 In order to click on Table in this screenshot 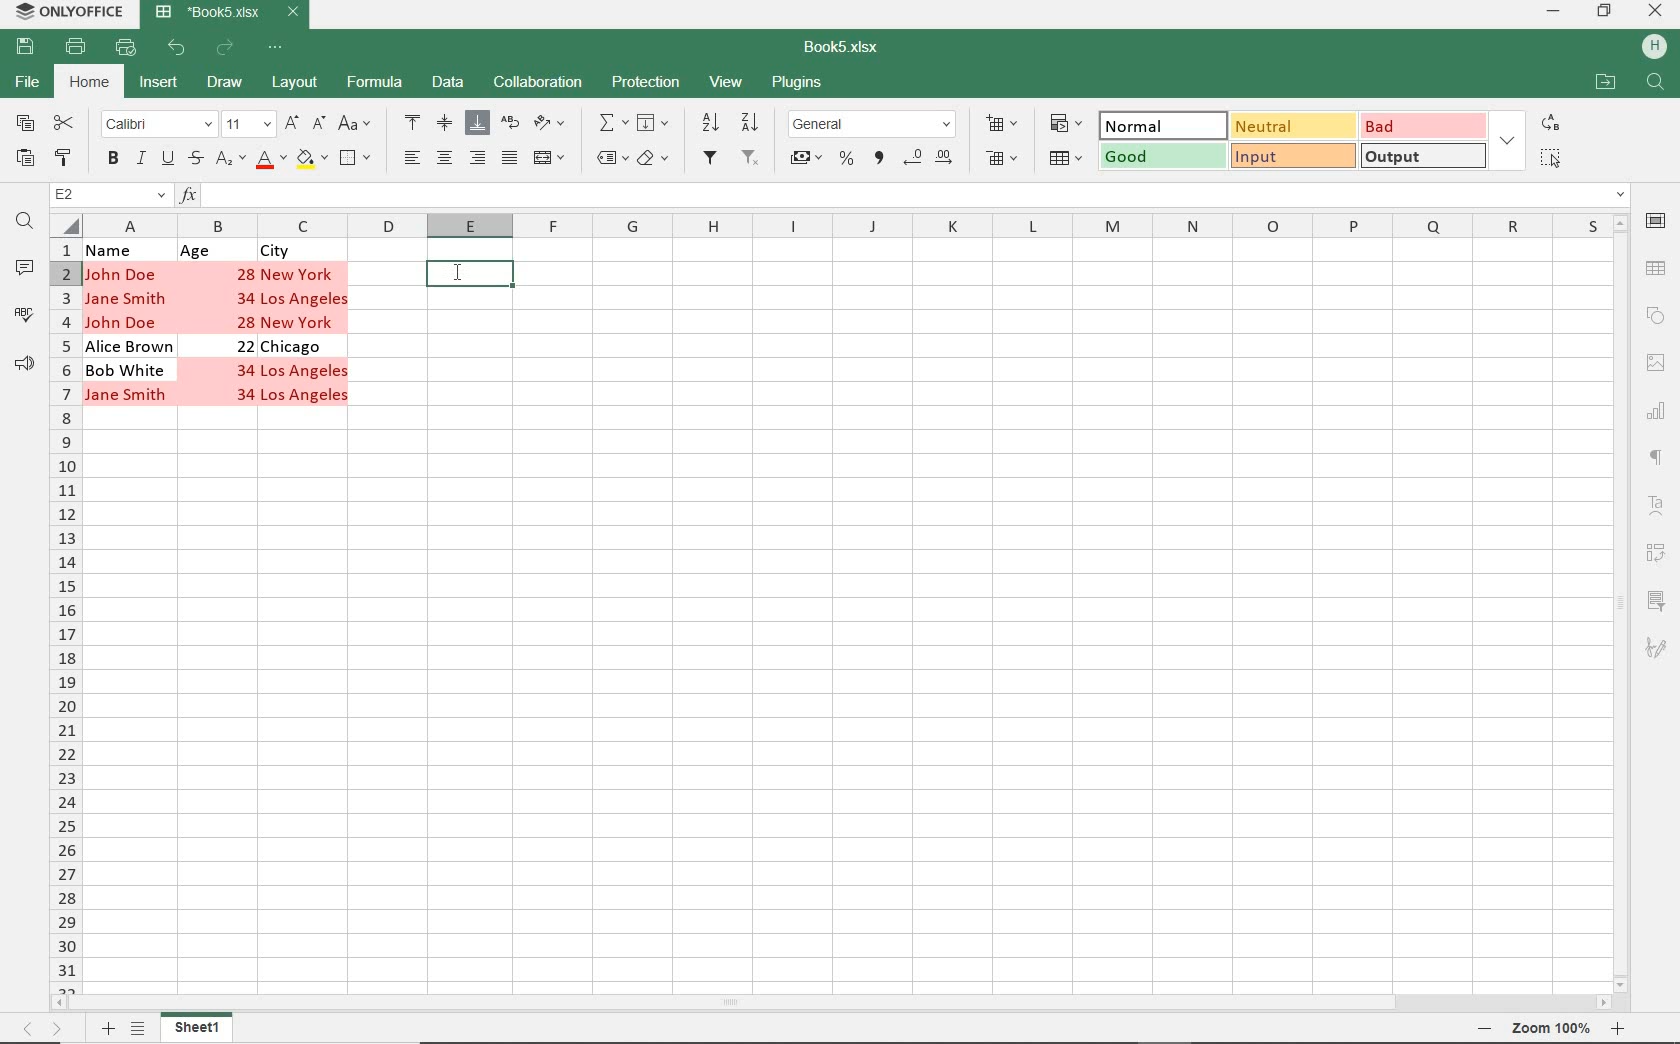, I will do `click(1657, 267)`.